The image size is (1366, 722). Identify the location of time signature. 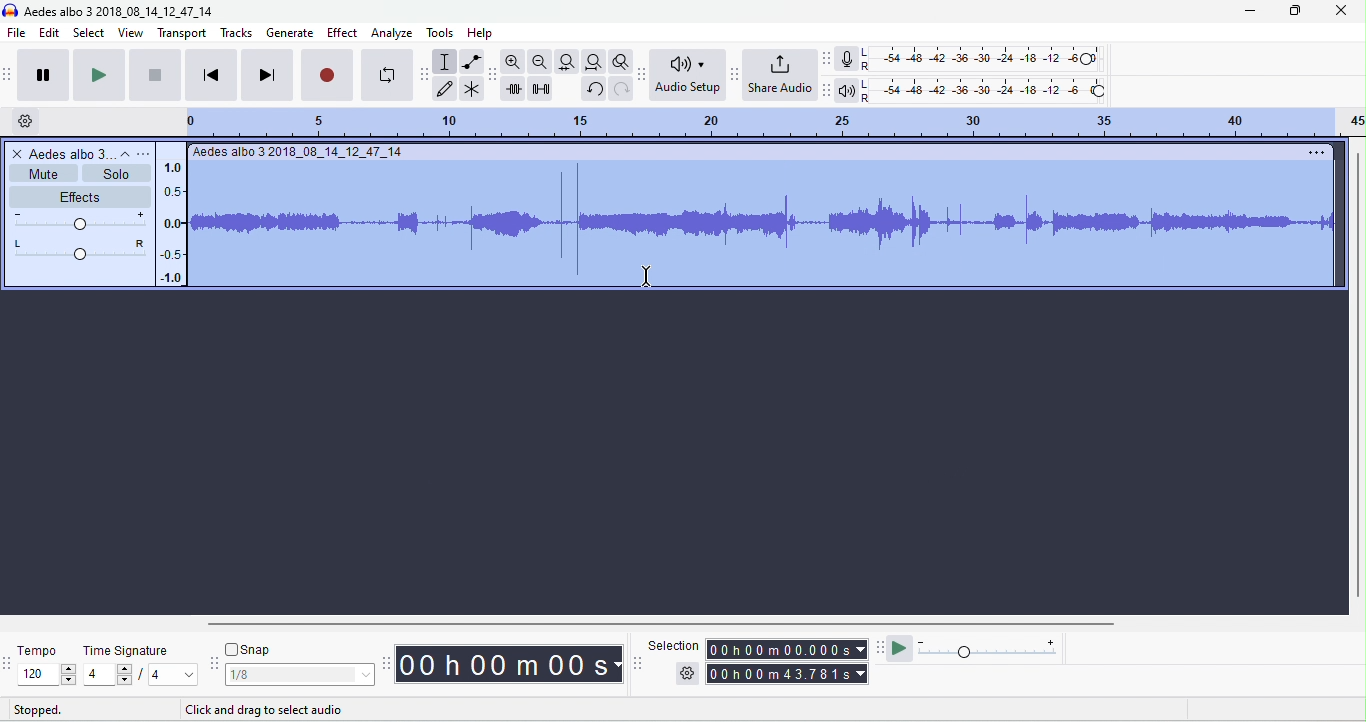
(127, 650).